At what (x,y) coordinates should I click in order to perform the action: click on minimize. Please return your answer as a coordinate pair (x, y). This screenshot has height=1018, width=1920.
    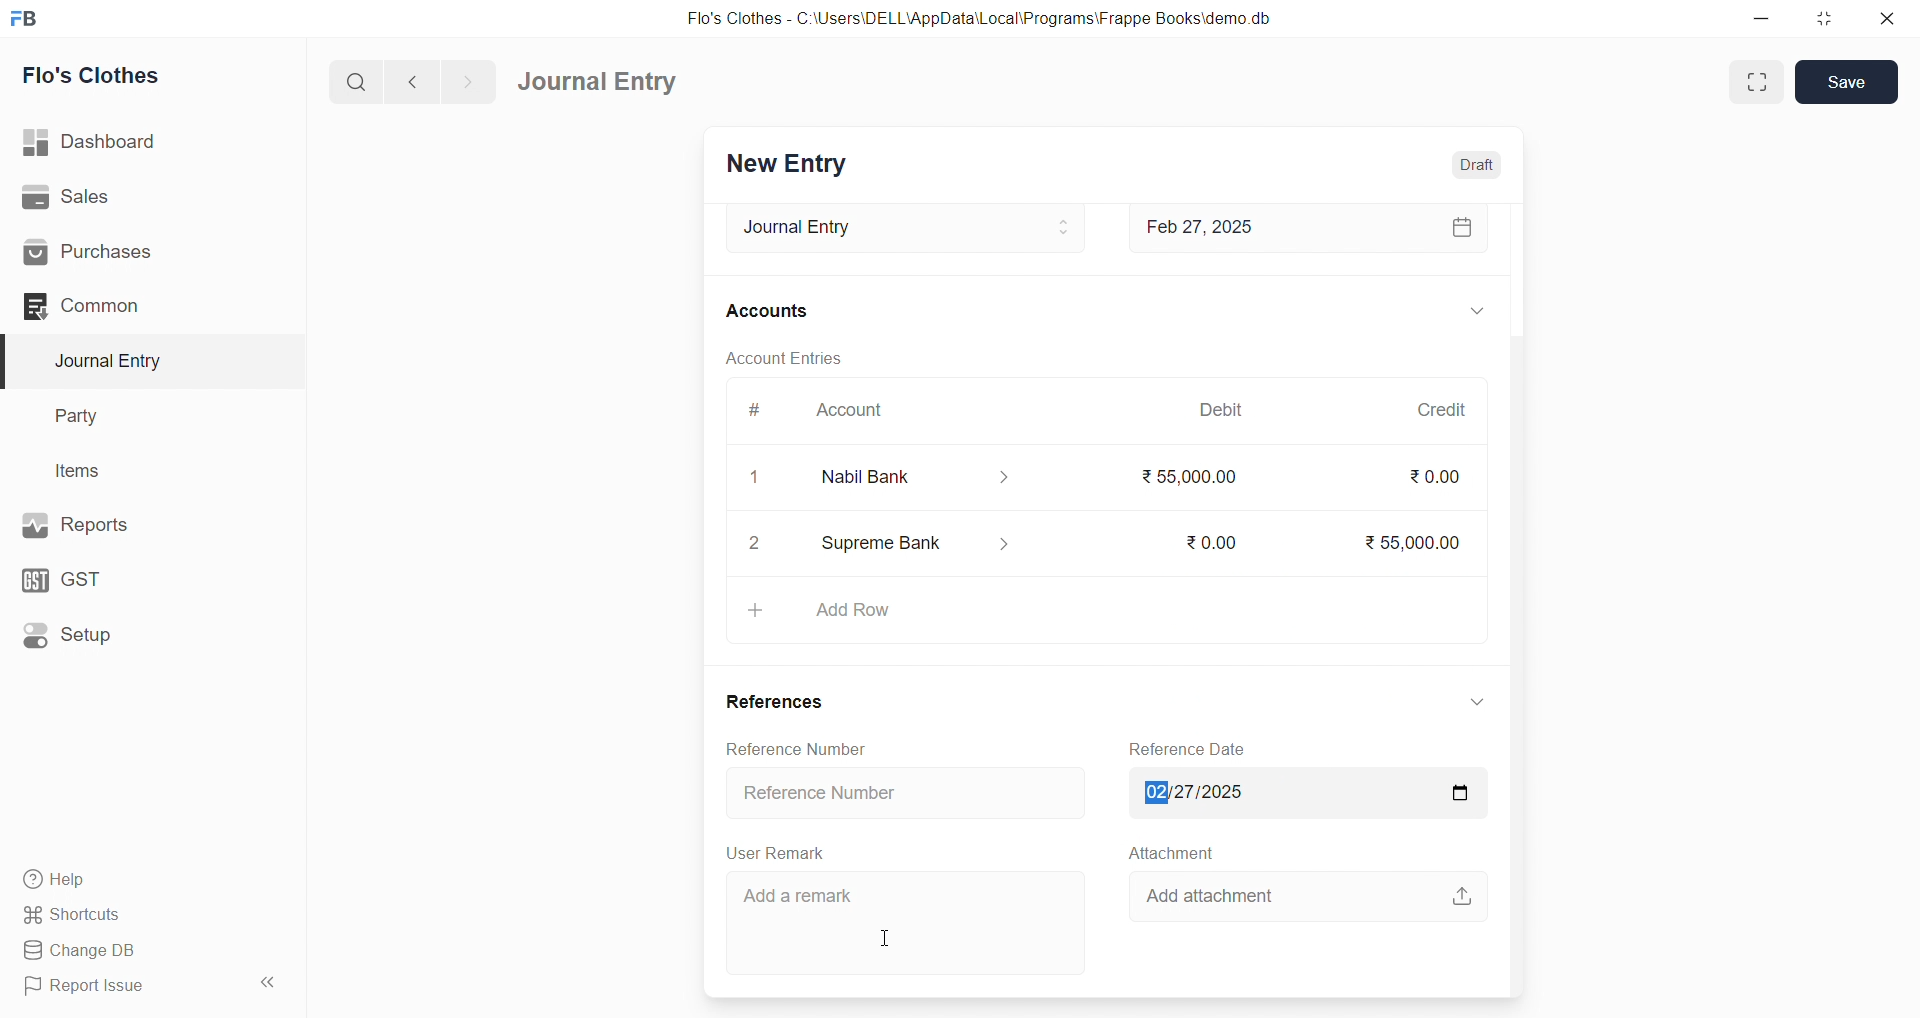
    Looking at the image, I should click on (1758, 17).